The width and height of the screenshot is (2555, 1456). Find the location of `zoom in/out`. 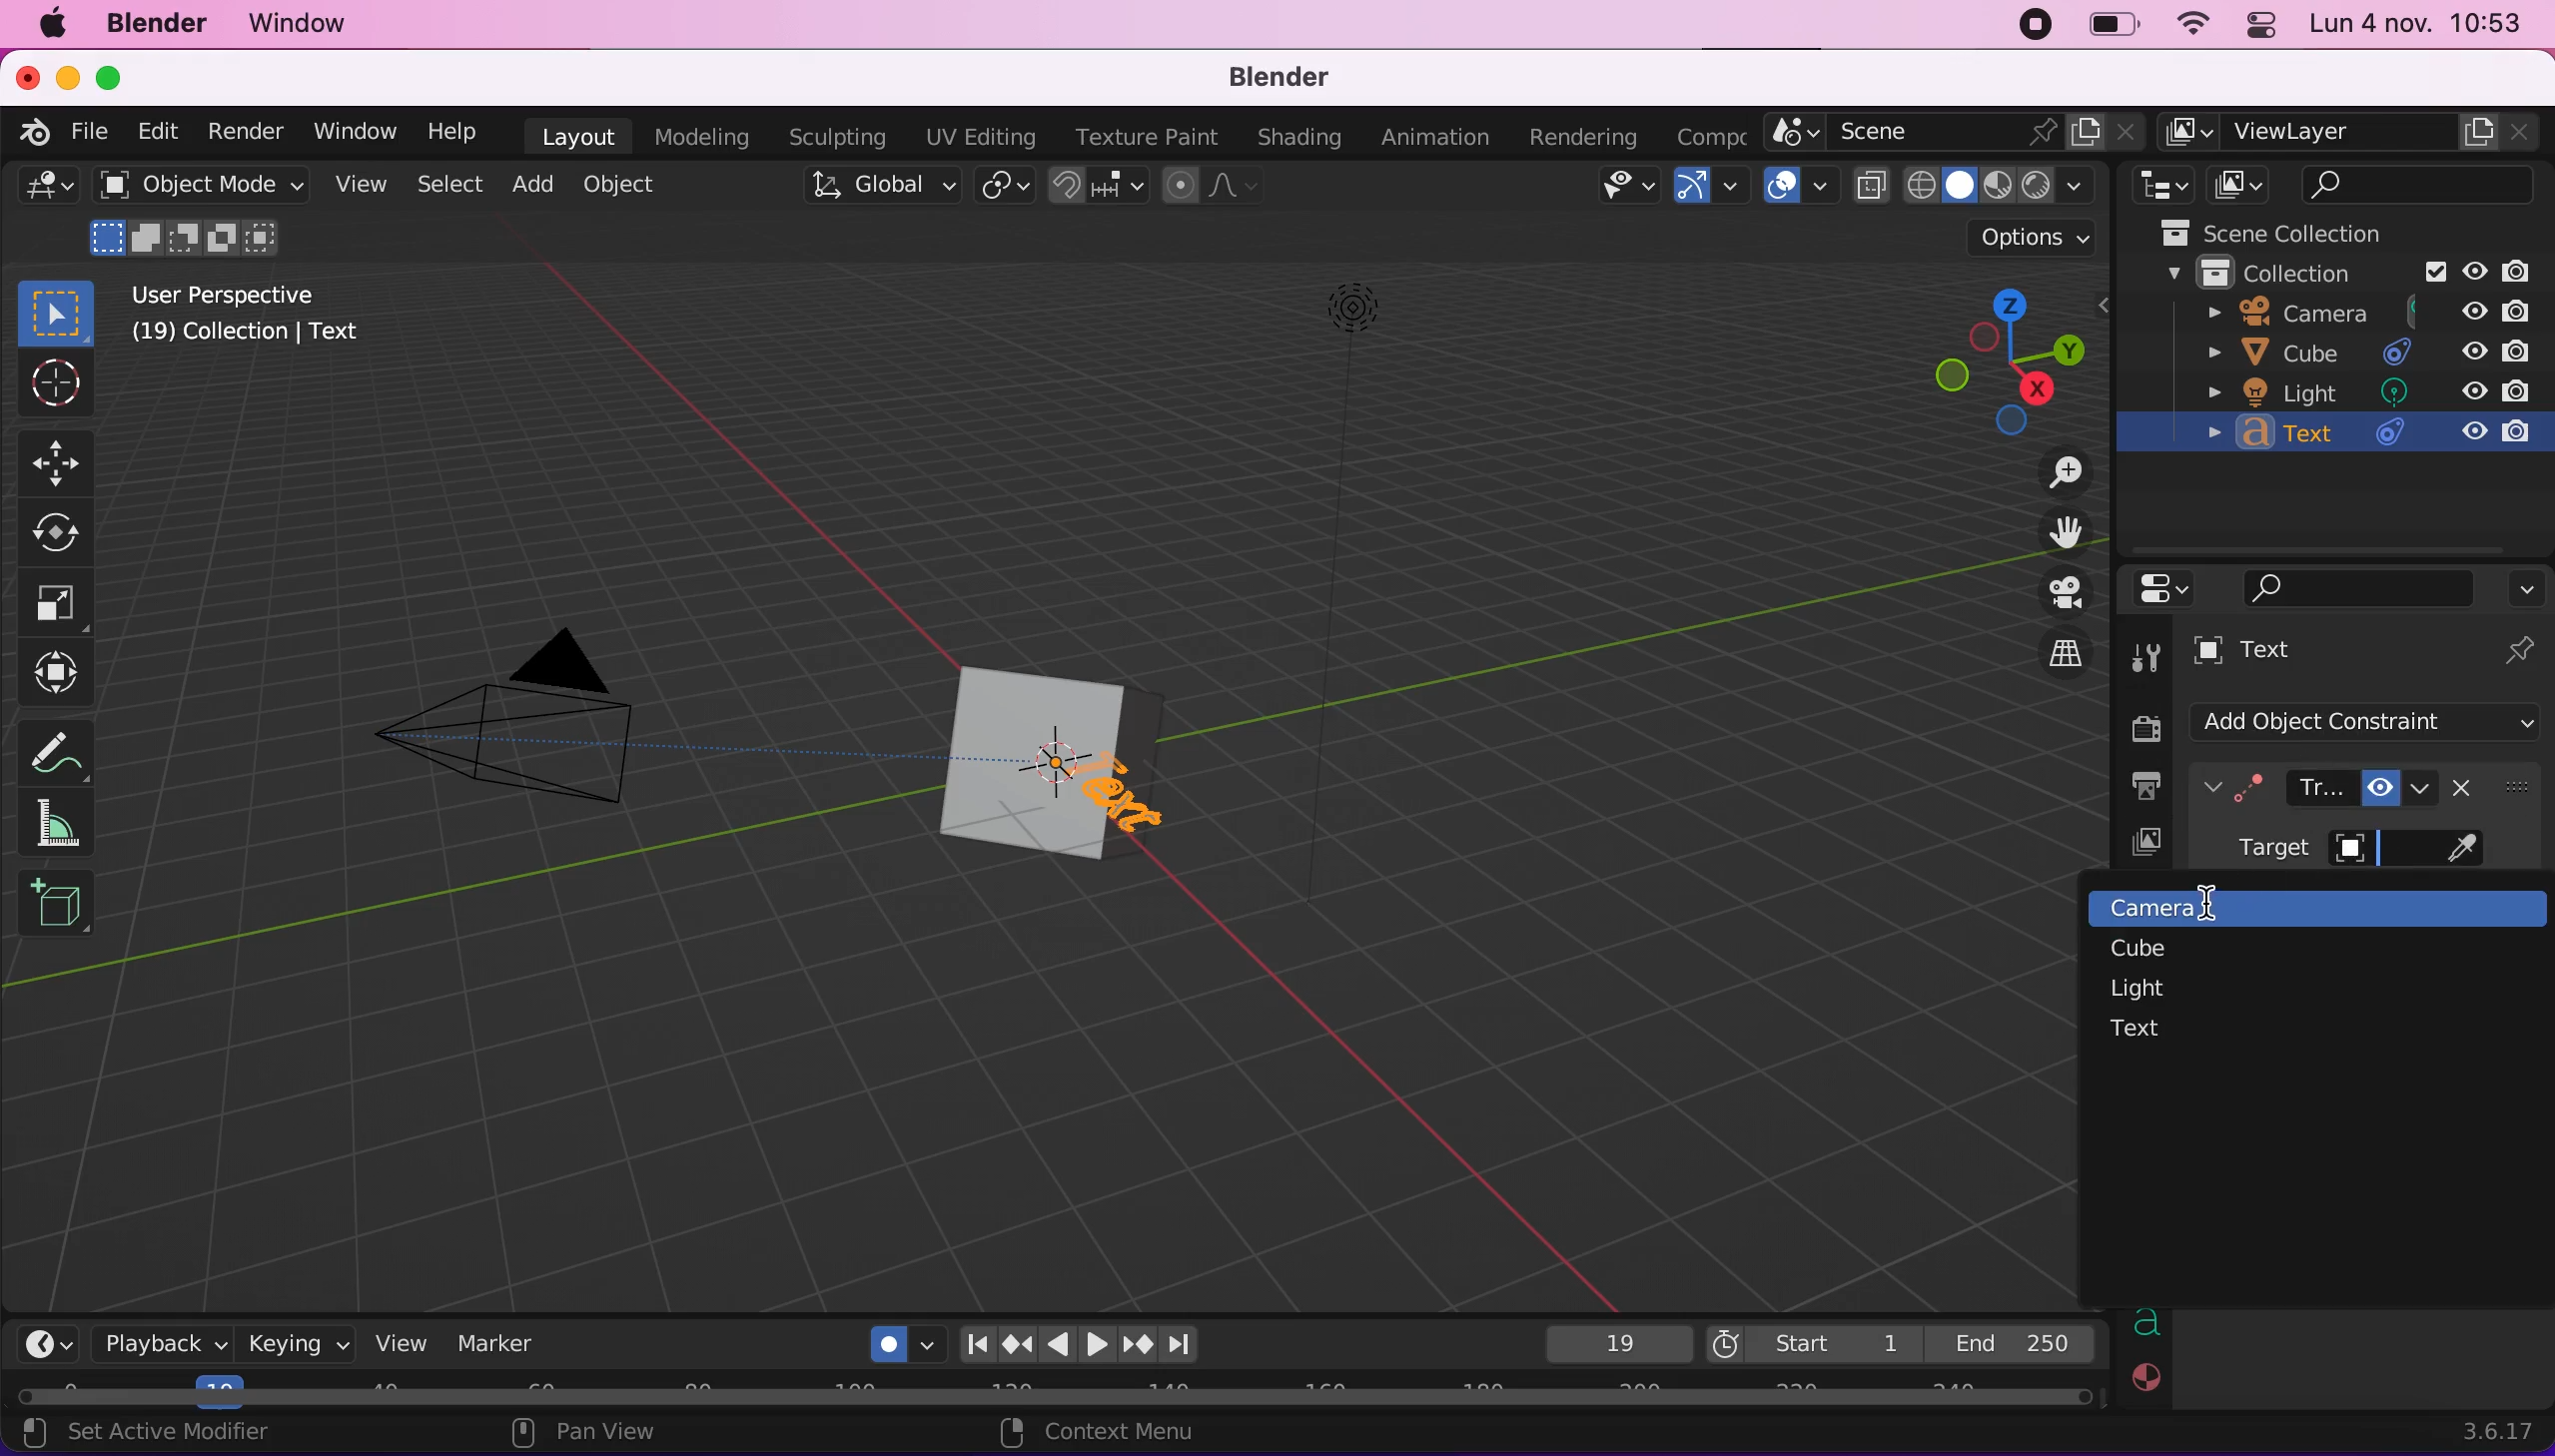

zoom in/out is located at coordinates (2058, 478).